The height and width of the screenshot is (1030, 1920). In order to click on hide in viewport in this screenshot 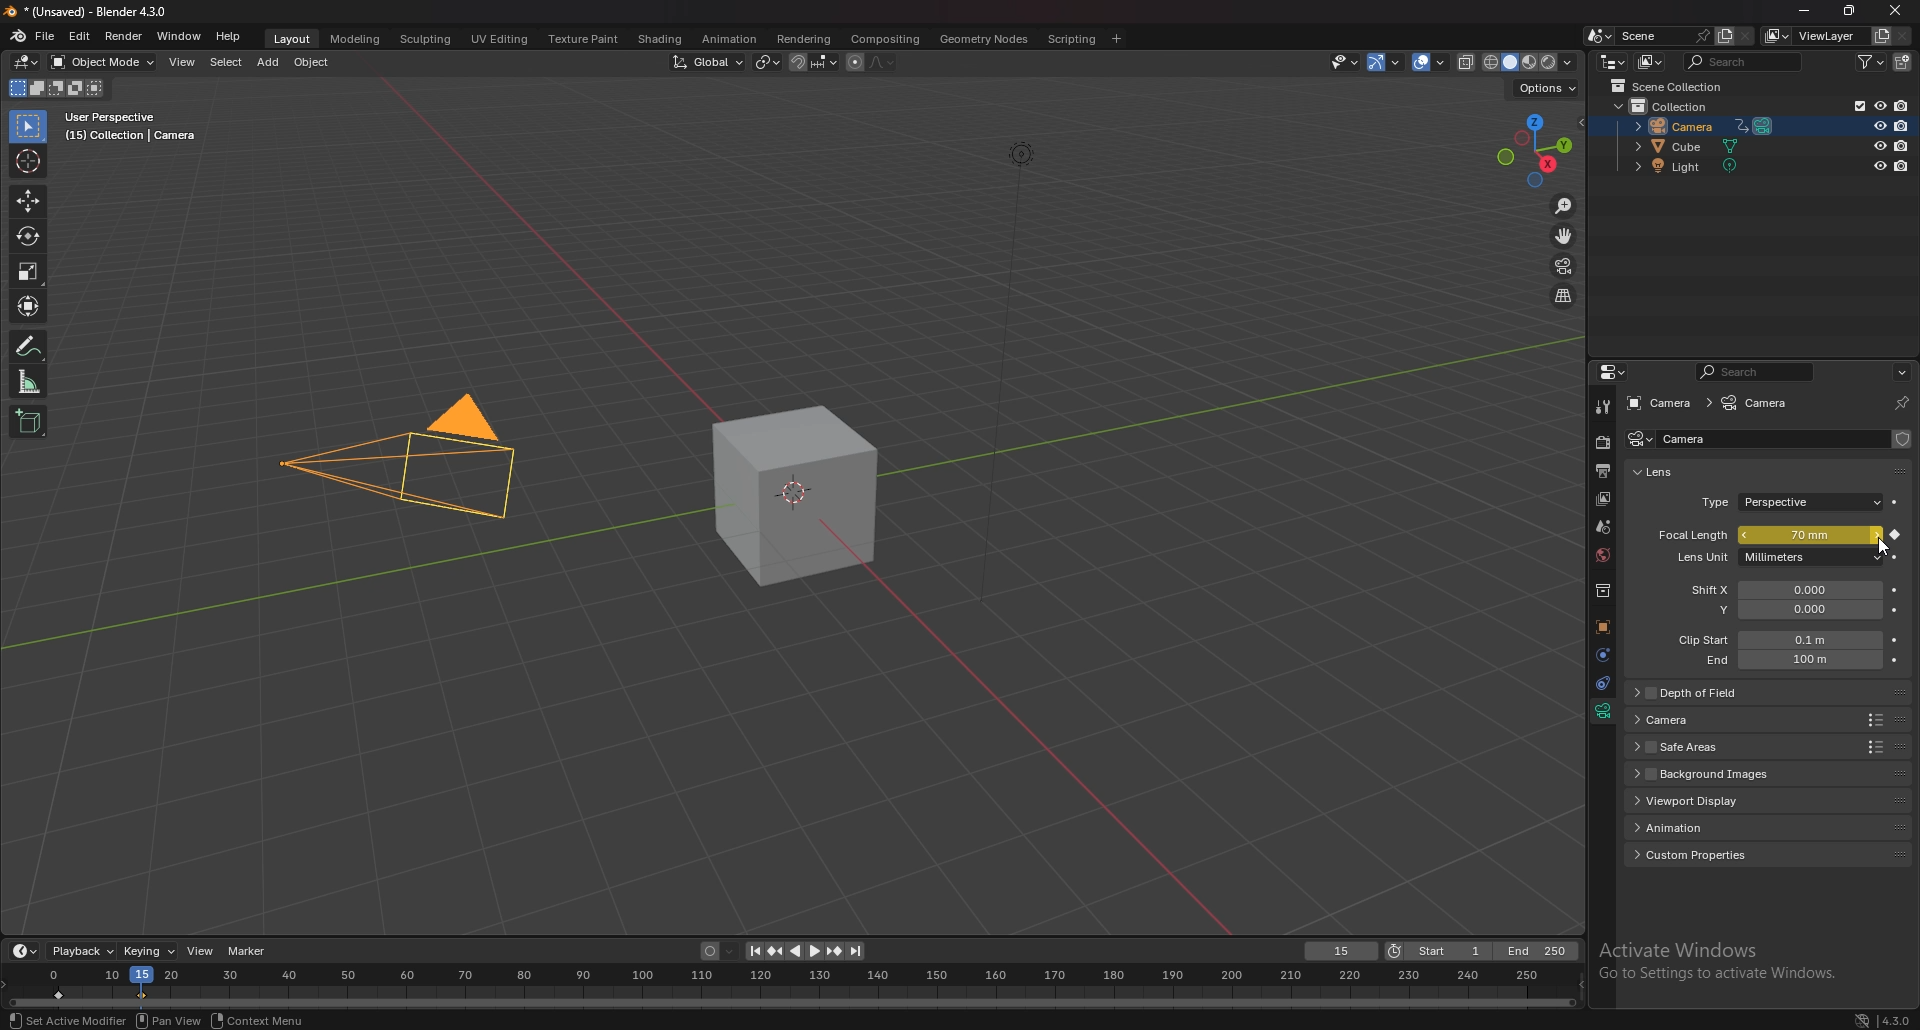, I will do `click(1880, 166)`.